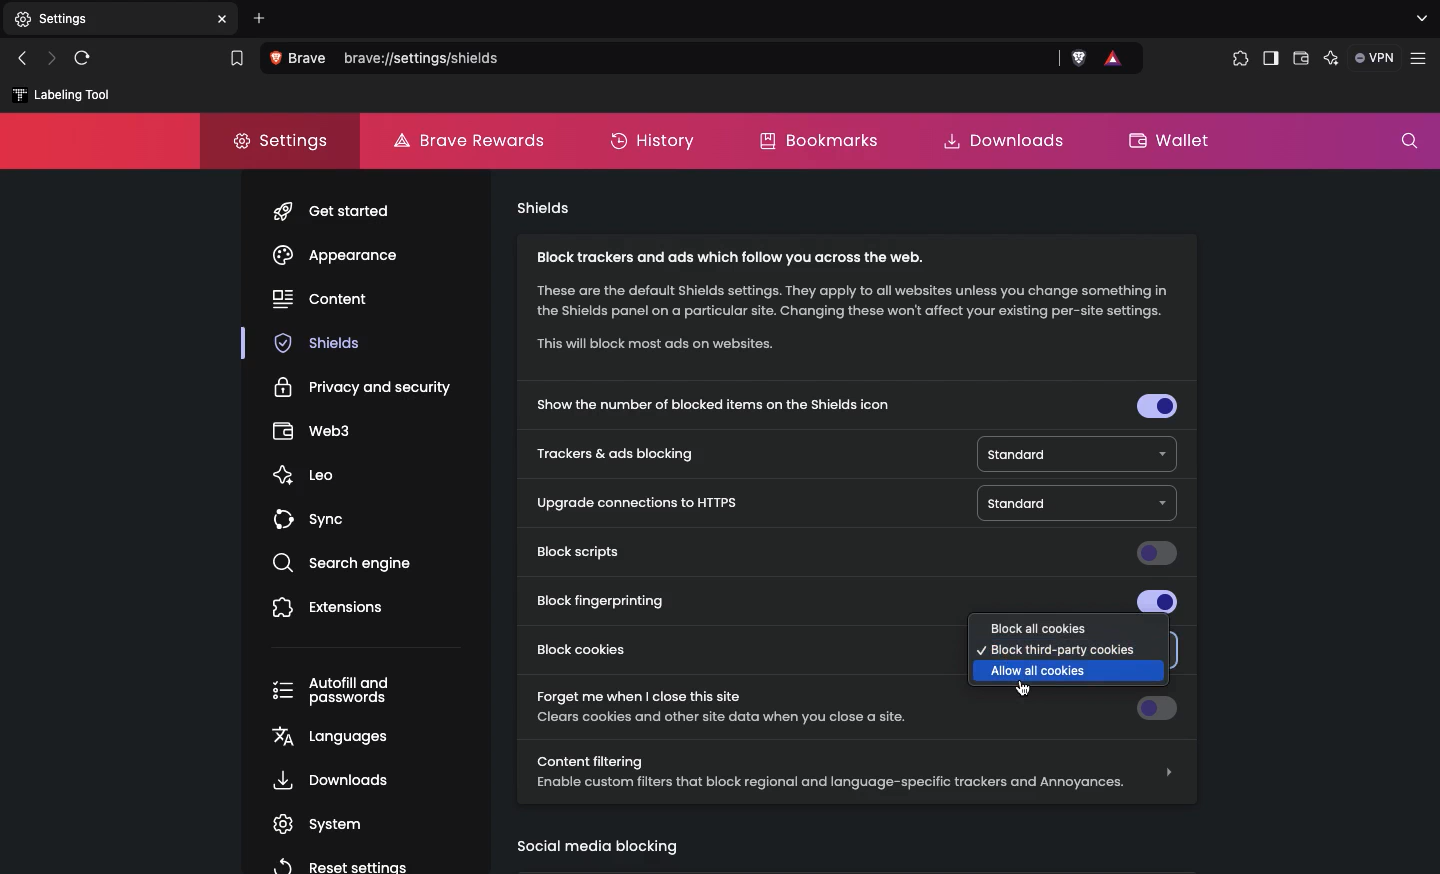  I want to click on Block trackers and ads which follow you across the web.

These are the default Shields settings. They apply to all websites unless you change something in
the Shields panel on a particular site. Changing these won't affect your existing per-site settings.
“This will block most ads on websites., so click(849, 309).